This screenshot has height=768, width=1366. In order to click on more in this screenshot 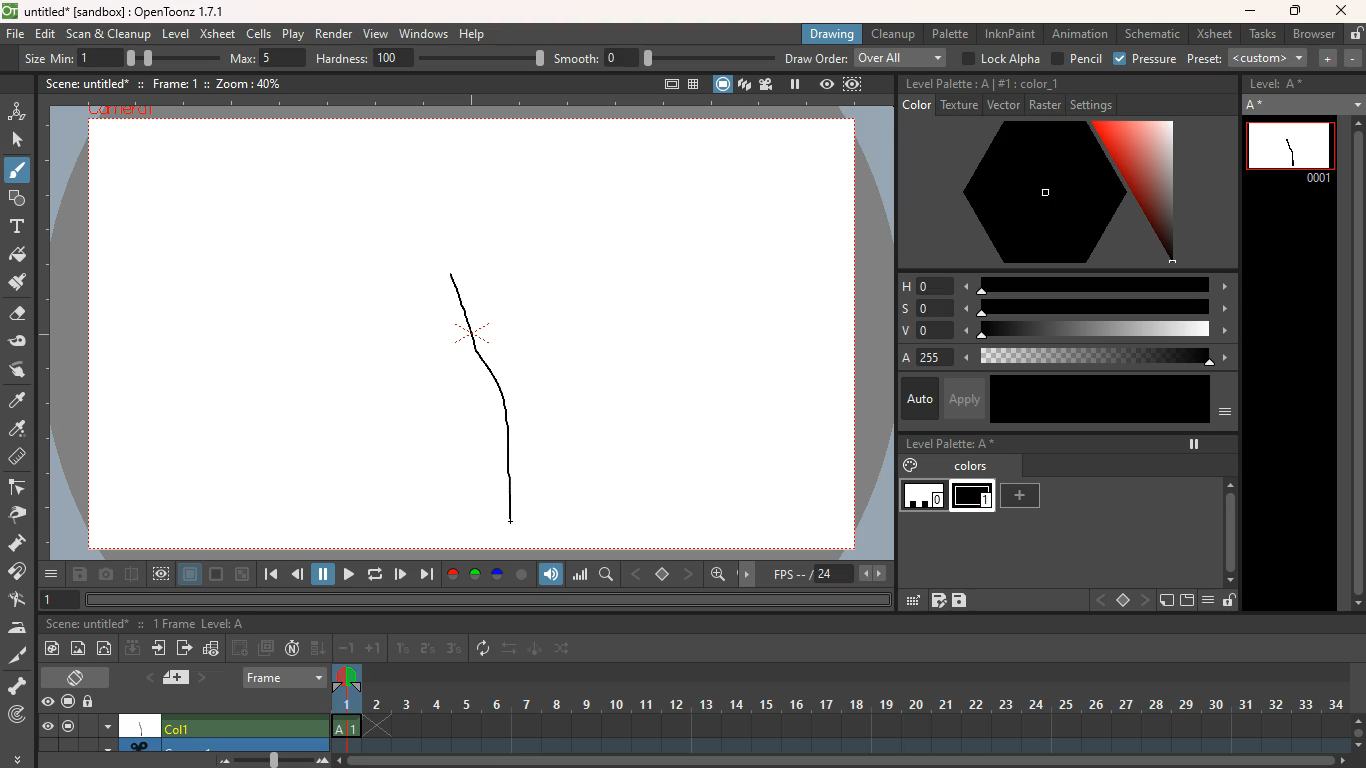, I will do `click(1329, 59)`.